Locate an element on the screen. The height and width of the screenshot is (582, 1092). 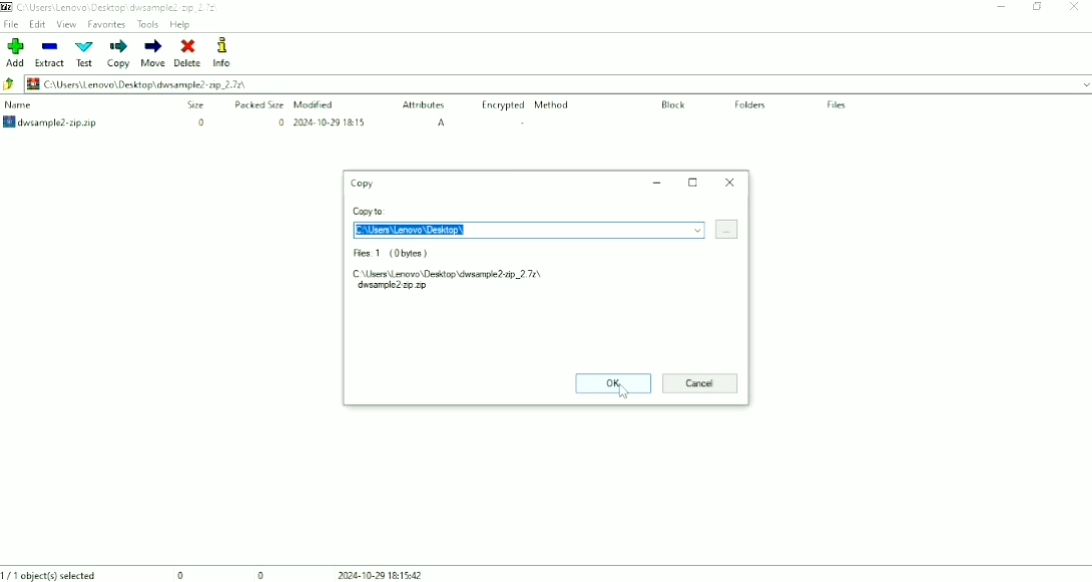
Close is located at coordinates (730, 182).